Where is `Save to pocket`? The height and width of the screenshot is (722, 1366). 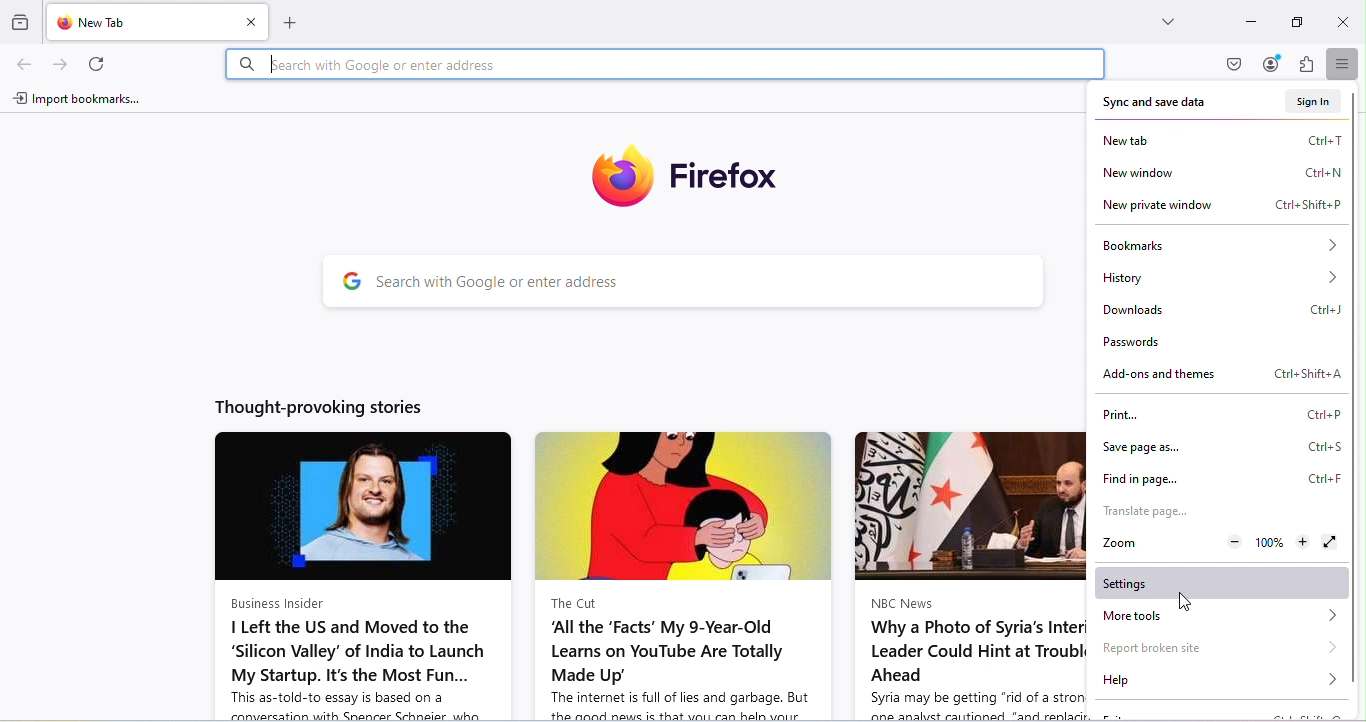 Save to pocket is located at coordinates (1235, 65).